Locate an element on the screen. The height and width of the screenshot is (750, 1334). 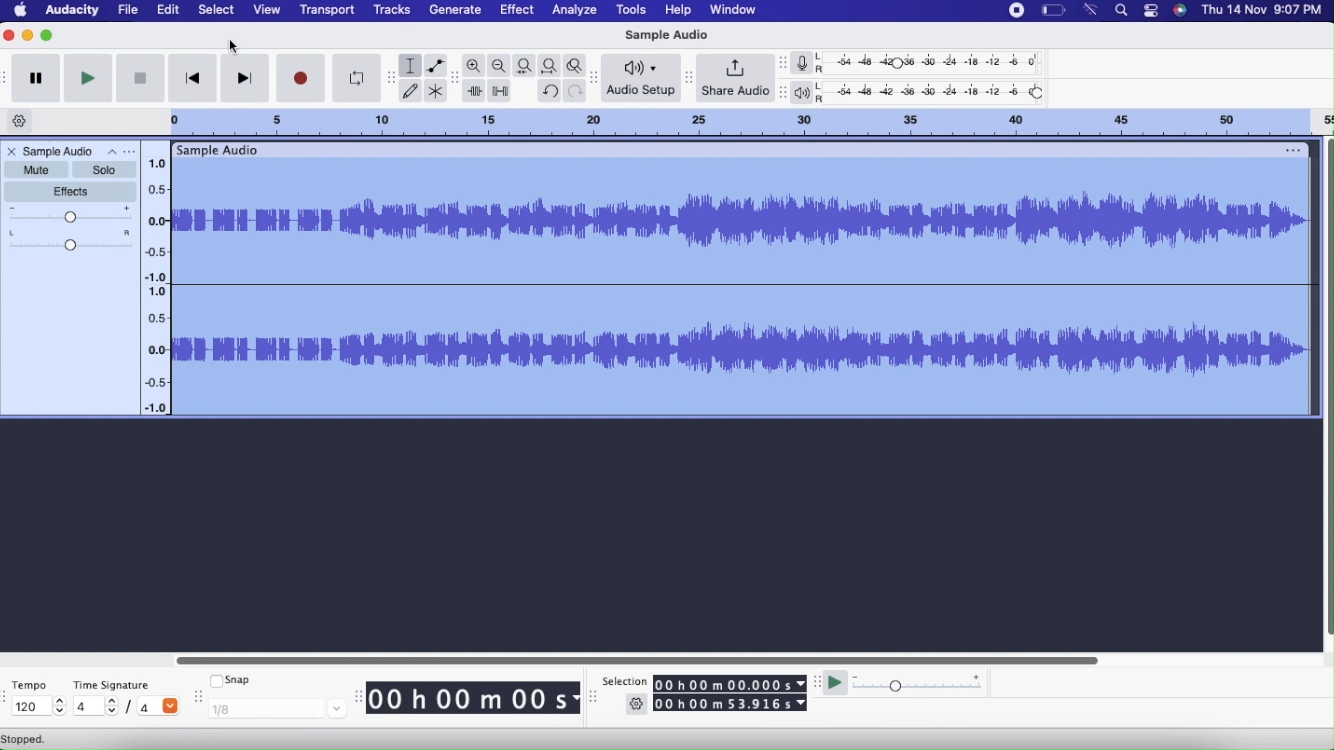
View is located at coordinates (268, 9).